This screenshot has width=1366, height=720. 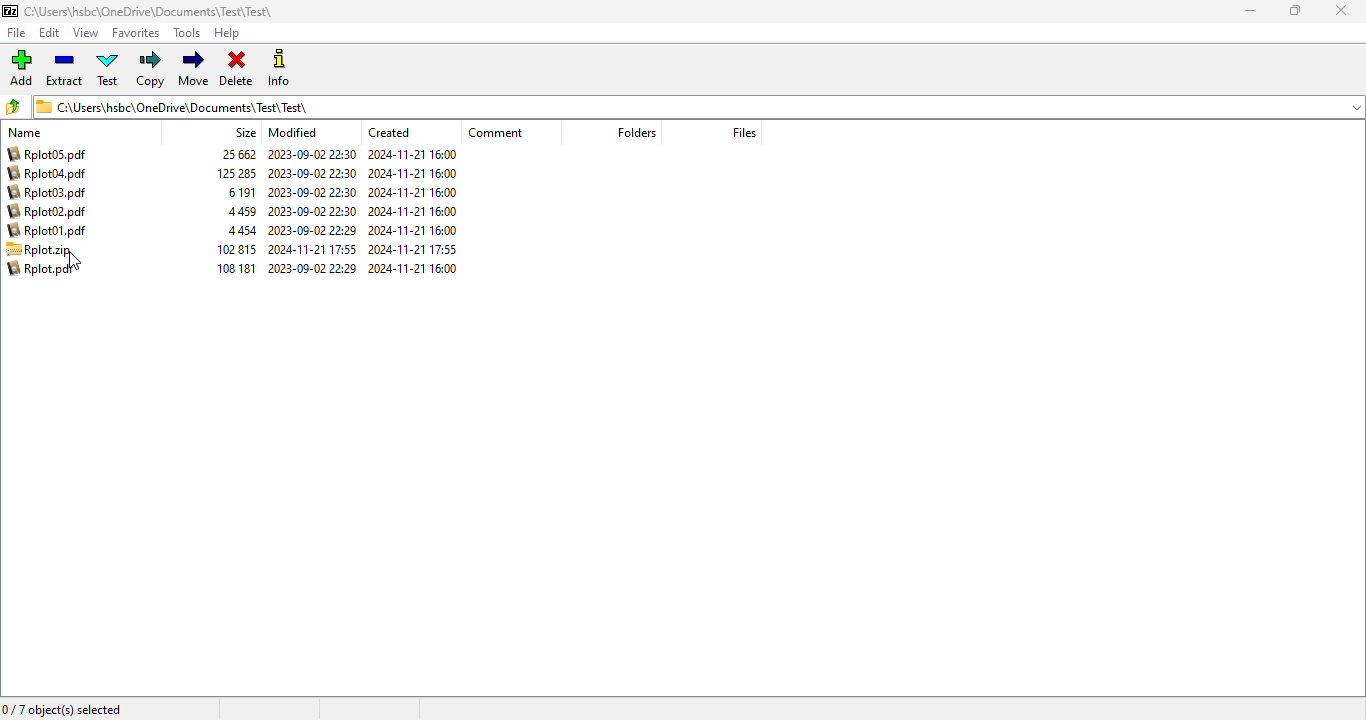 What do you see at coordinates (412, 211) in the screenshot?
I see `created date & time` at bounding box center [412, 211].